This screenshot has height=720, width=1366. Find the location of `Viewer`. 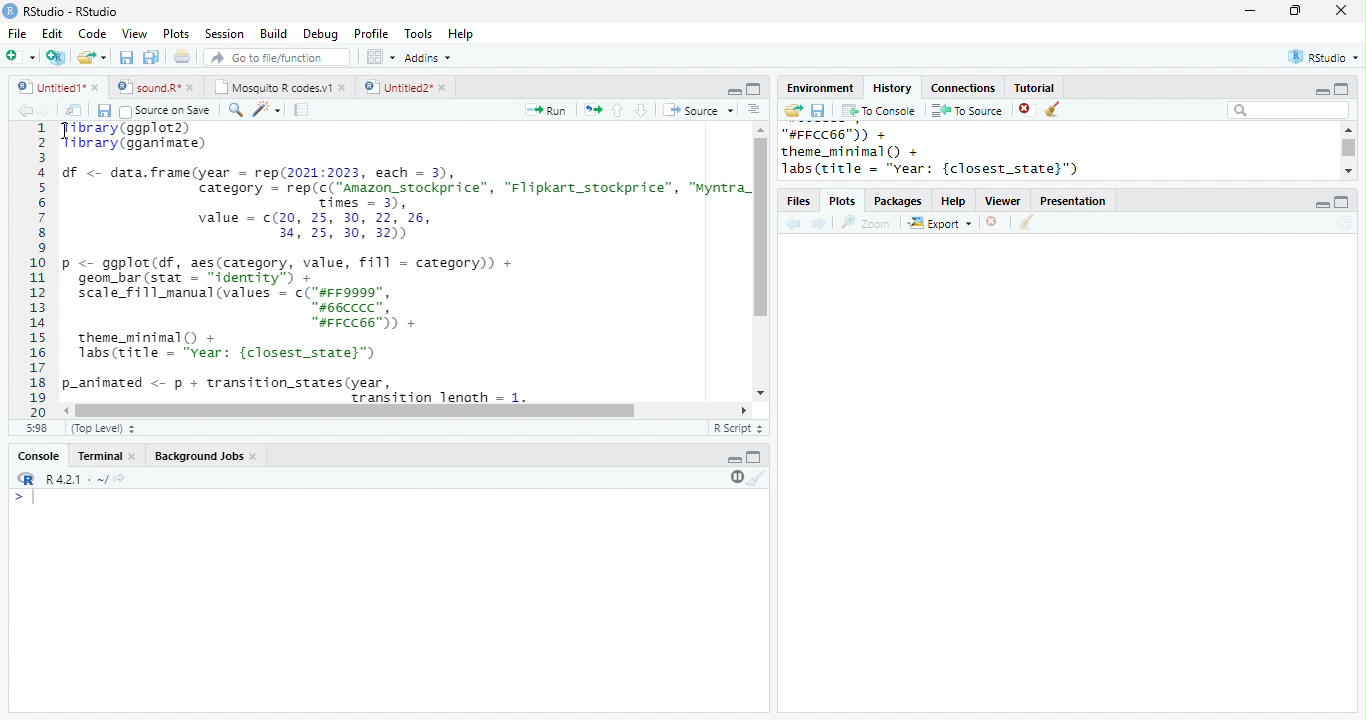

Viewer is located at coordinates (1003, 201).